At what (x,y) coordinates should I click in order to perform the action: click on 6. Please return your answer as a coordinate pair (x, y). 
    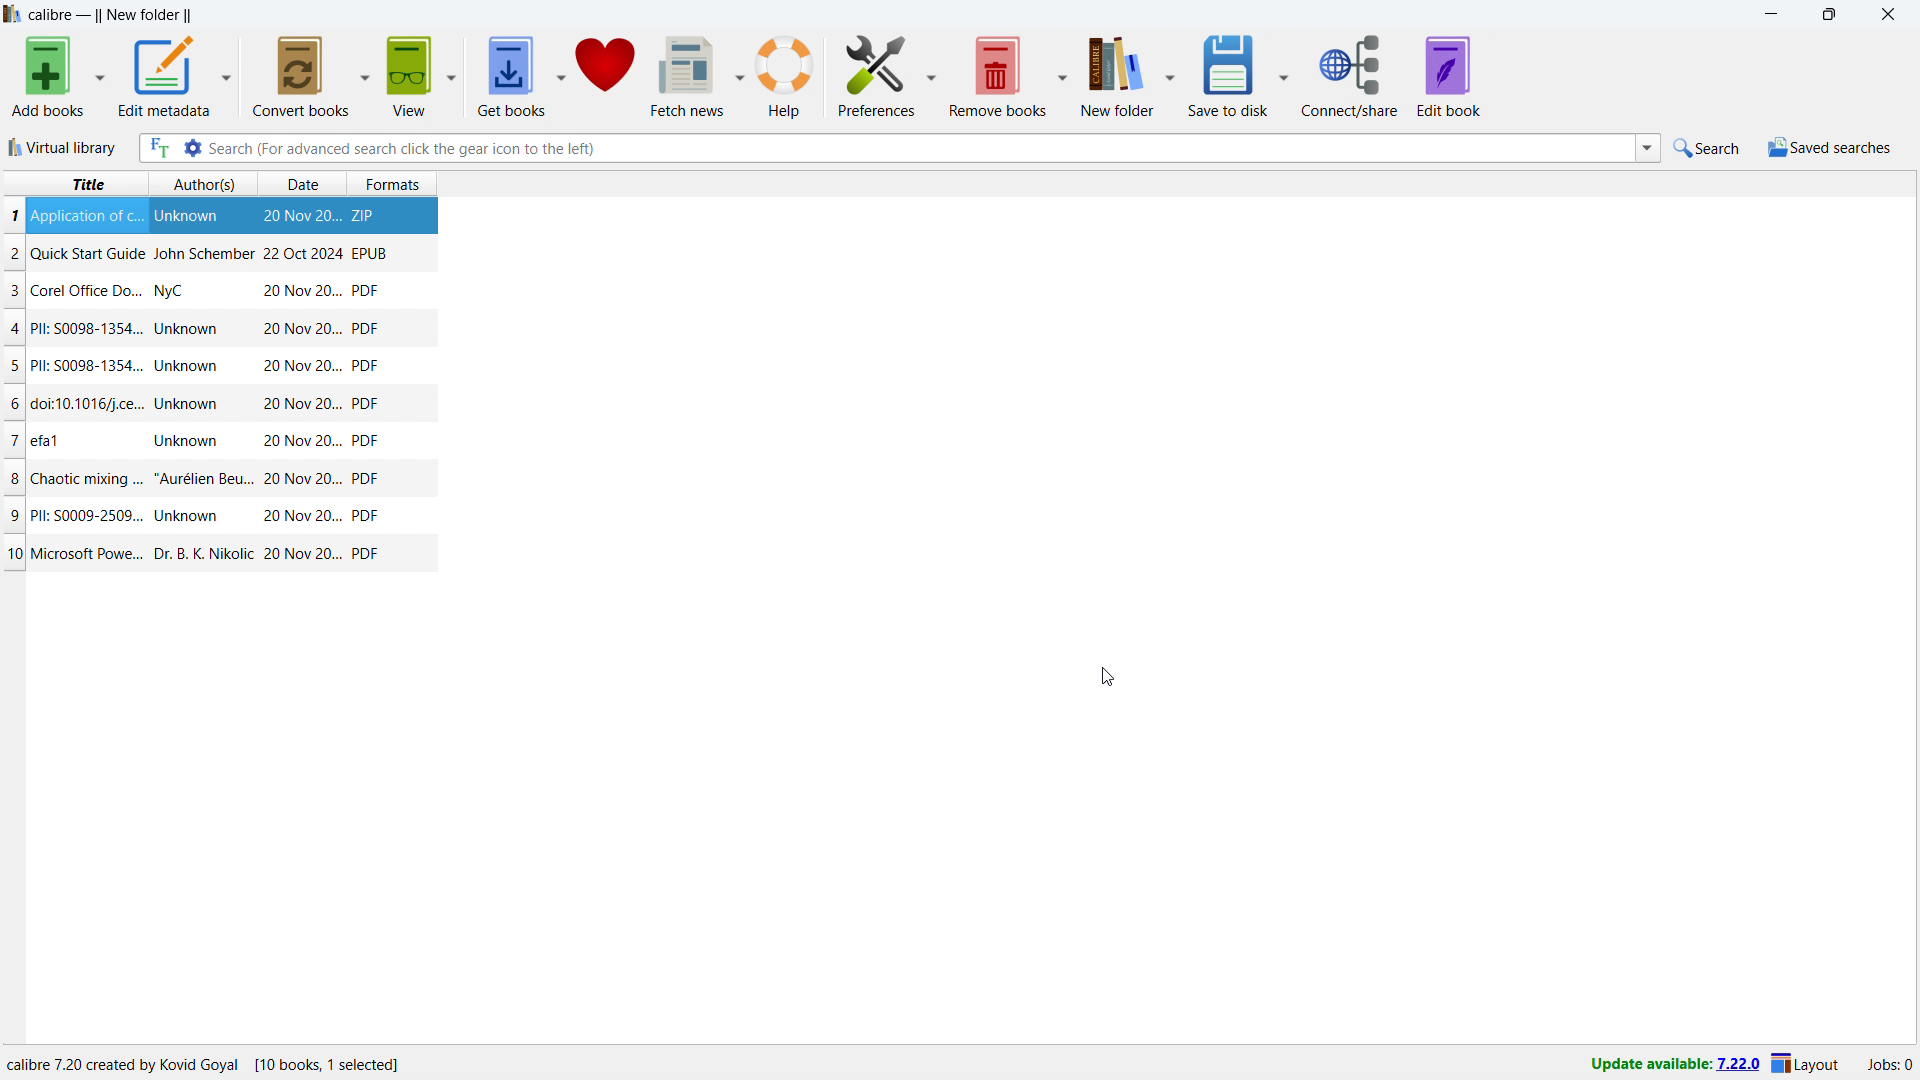
    Looking at the image, I should click on (16, 404).